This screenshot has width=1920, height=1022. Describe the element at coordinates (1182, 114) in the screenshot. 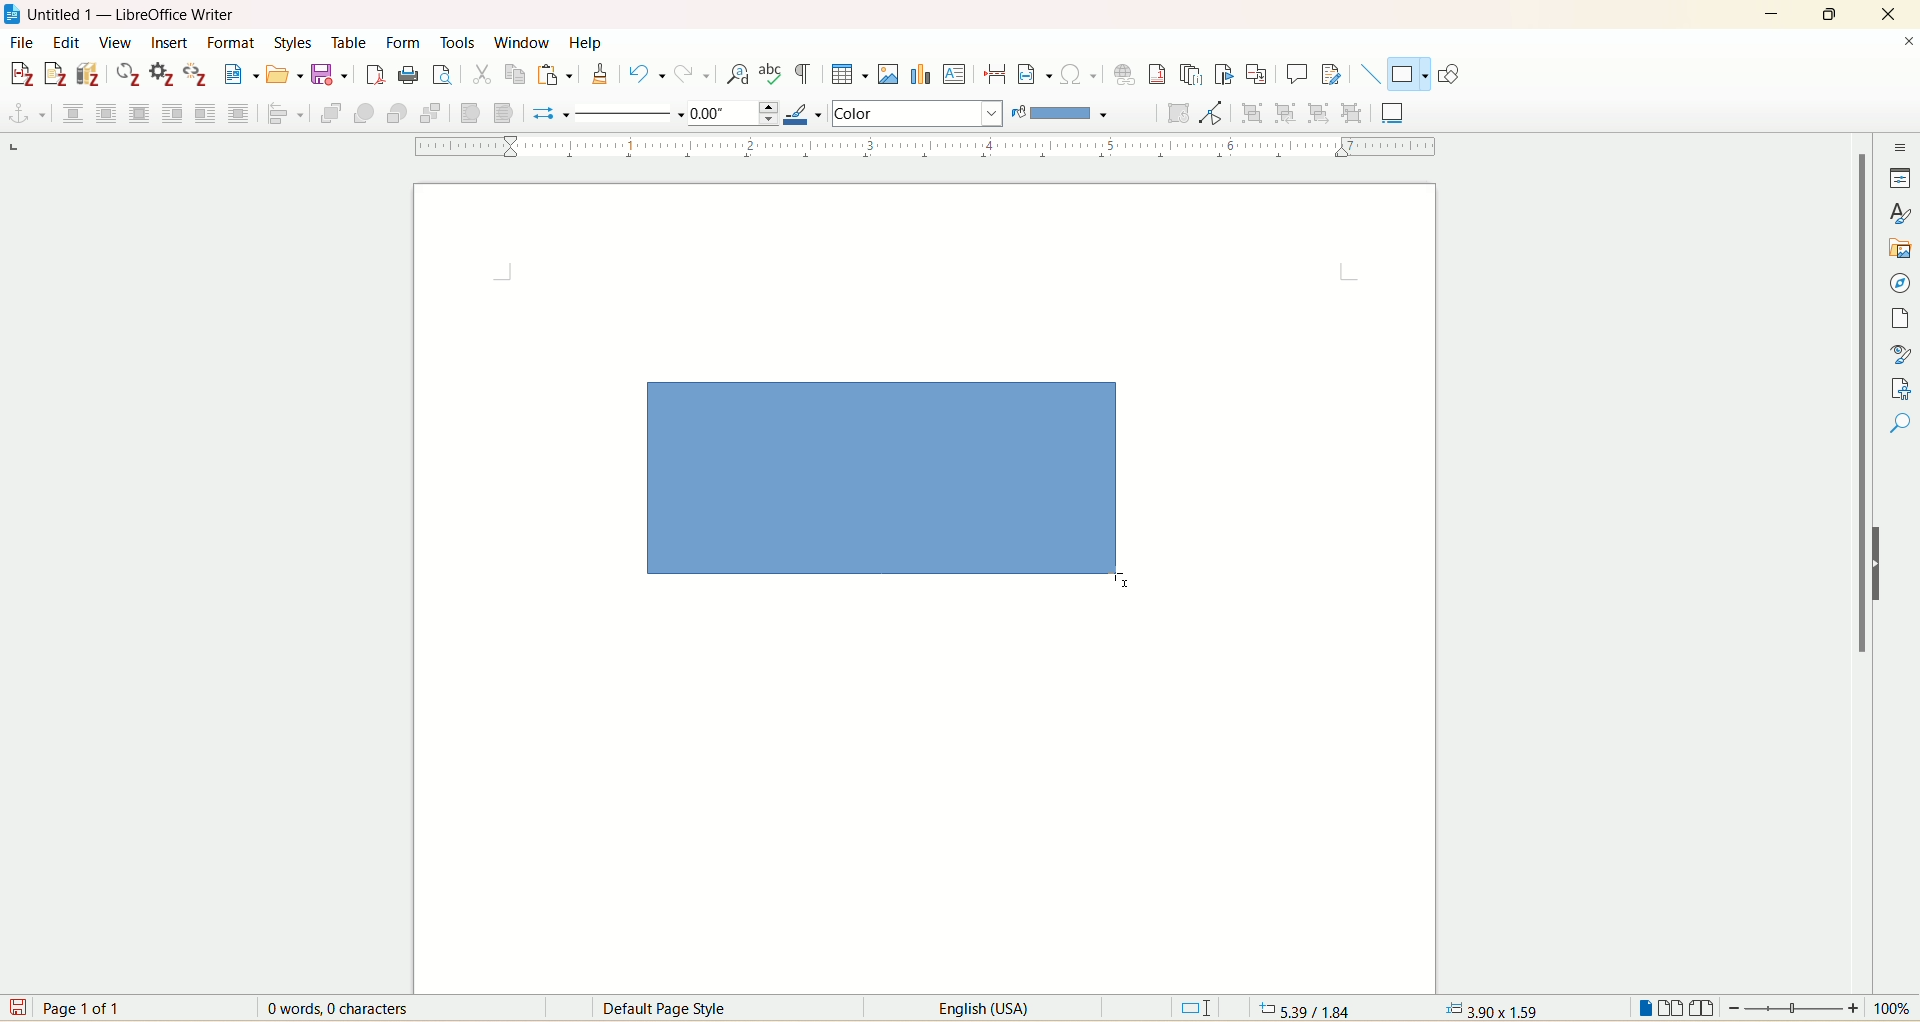

I see `rotate` at that location.